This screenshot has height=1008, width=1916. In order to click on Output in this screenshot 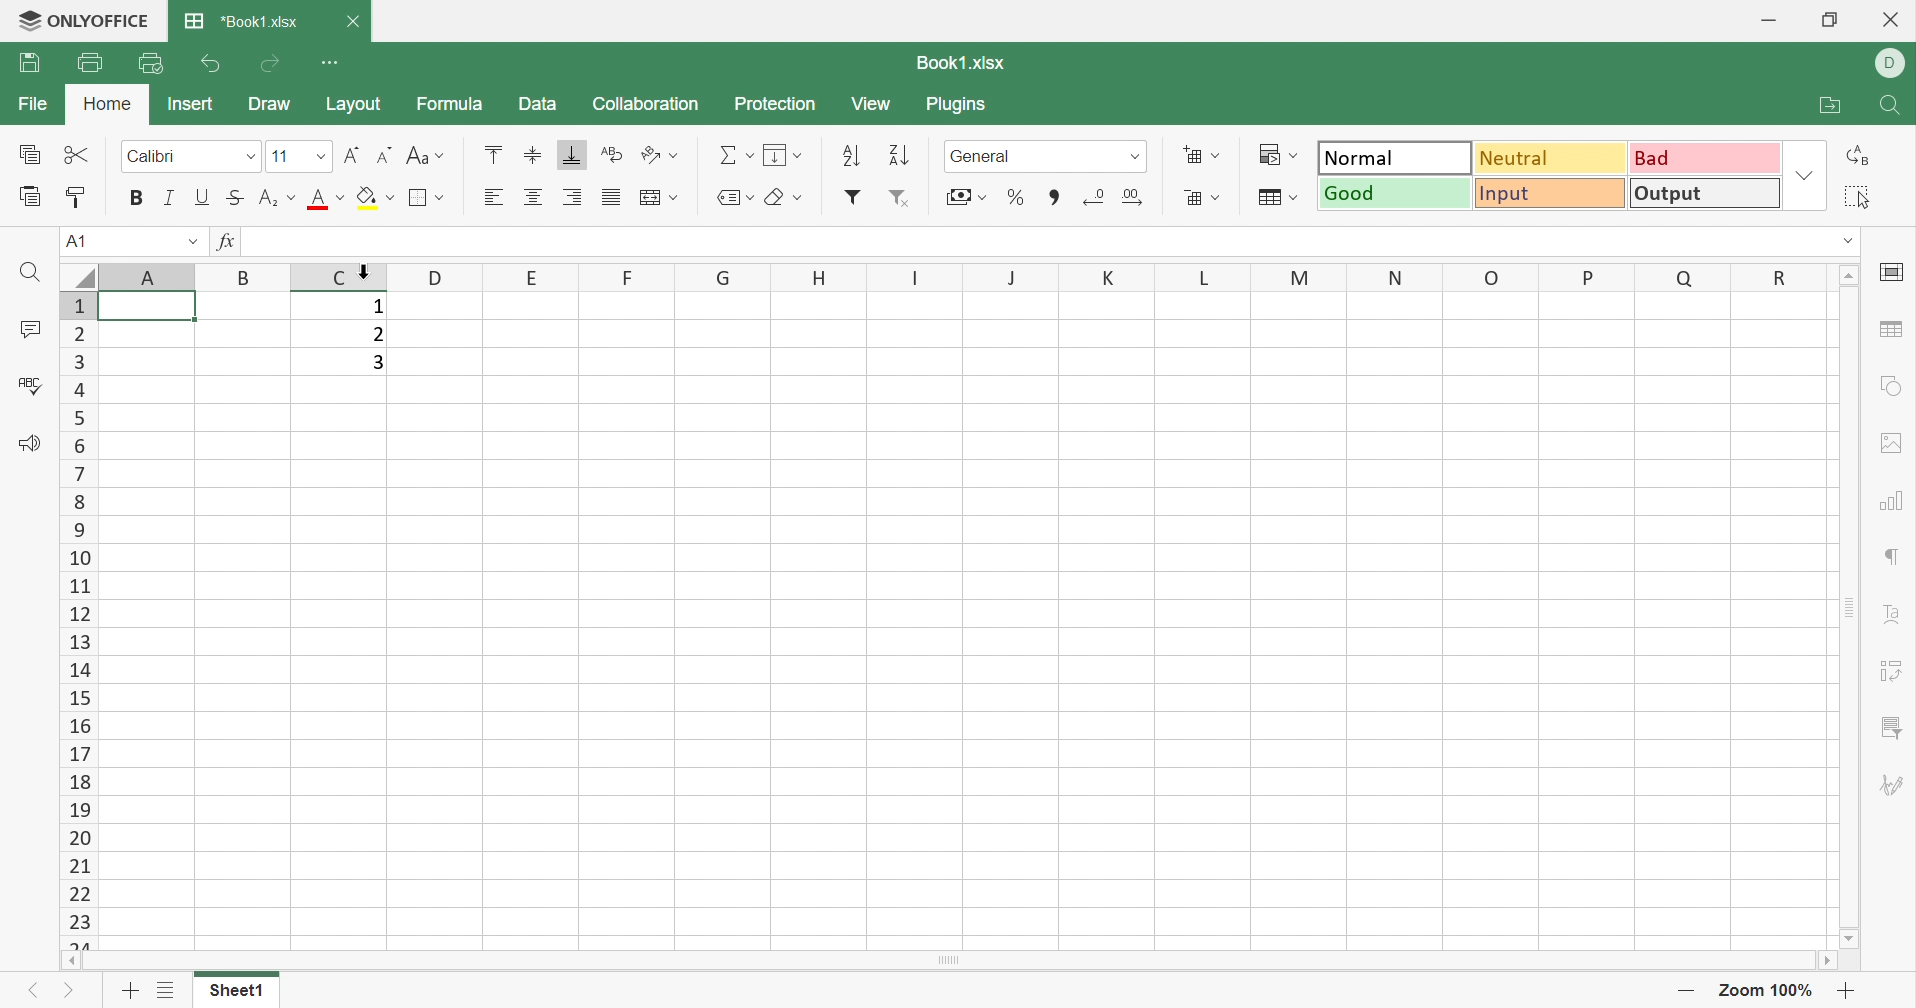, I will do `click(1707, 195)`.